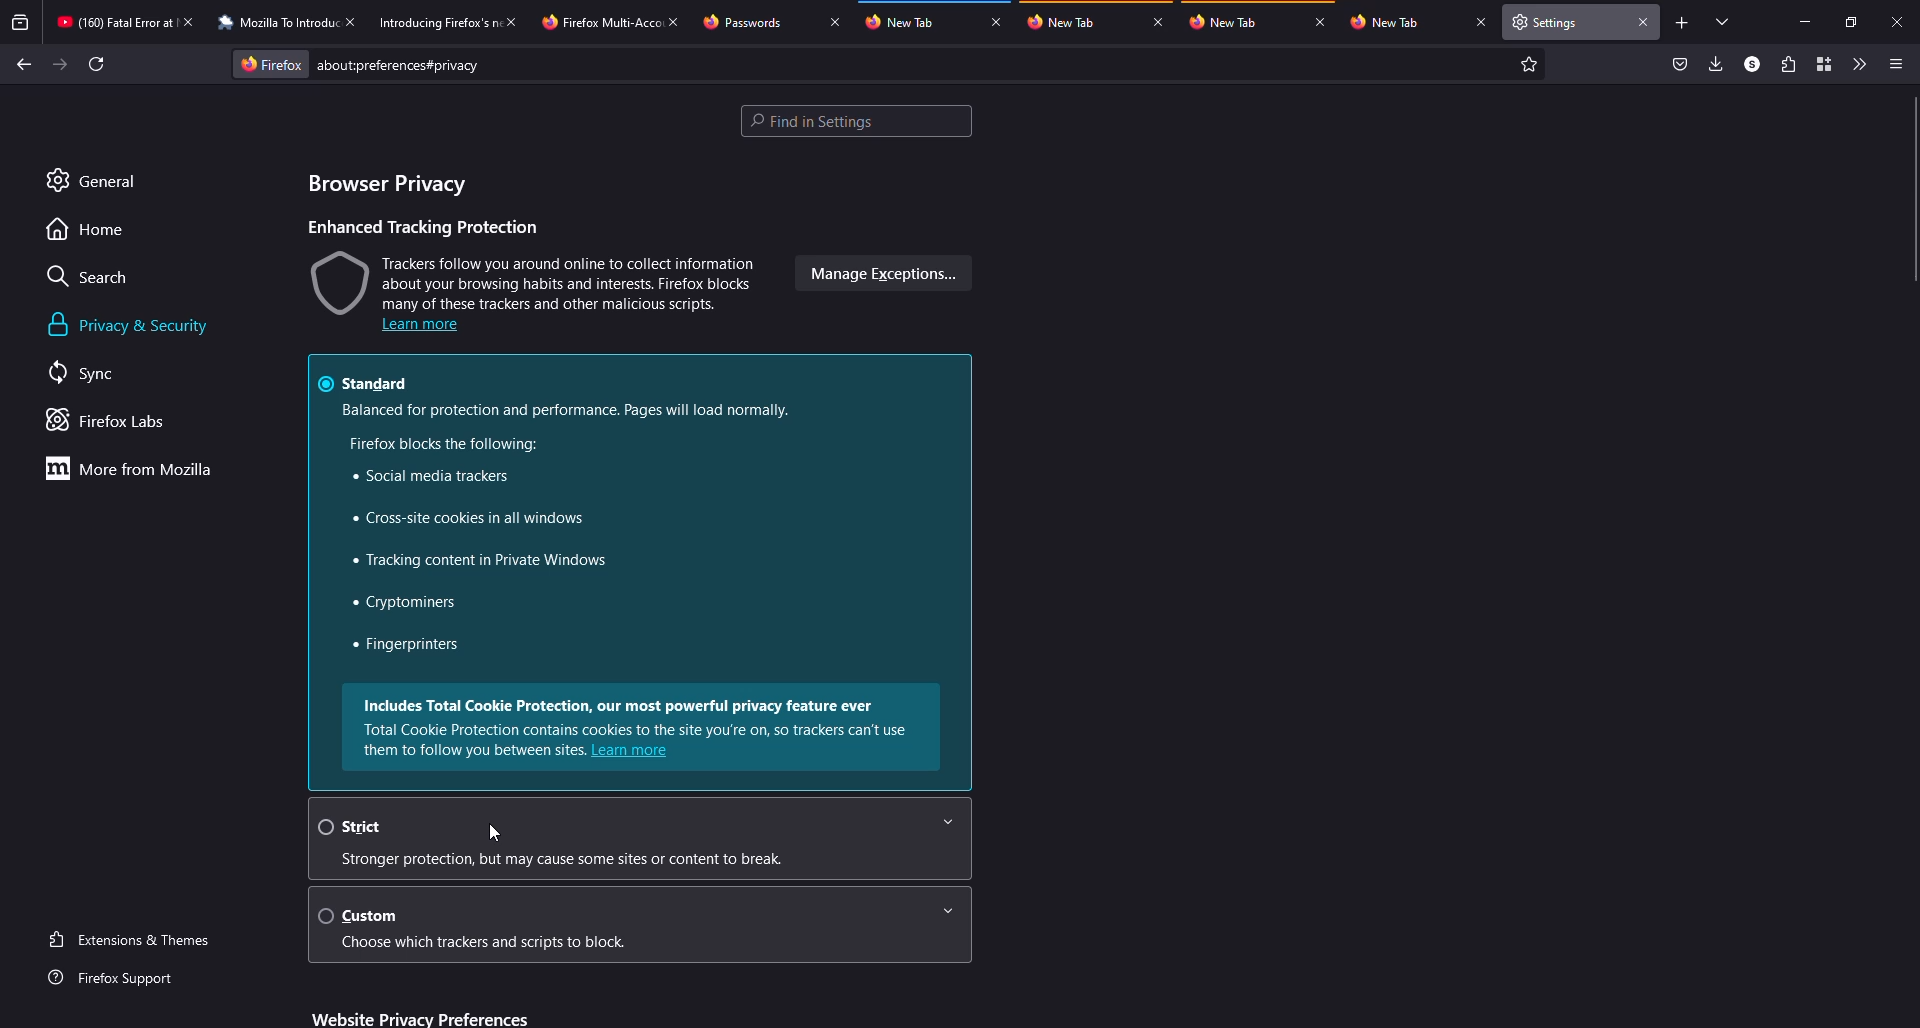 Image resolution: width=1920 pixels, height=1028 pixels. What do you see at coordinates (468, 518) in the screenshot?
I see `cross-site cookies in all windows` at bounding box center [468, 518].